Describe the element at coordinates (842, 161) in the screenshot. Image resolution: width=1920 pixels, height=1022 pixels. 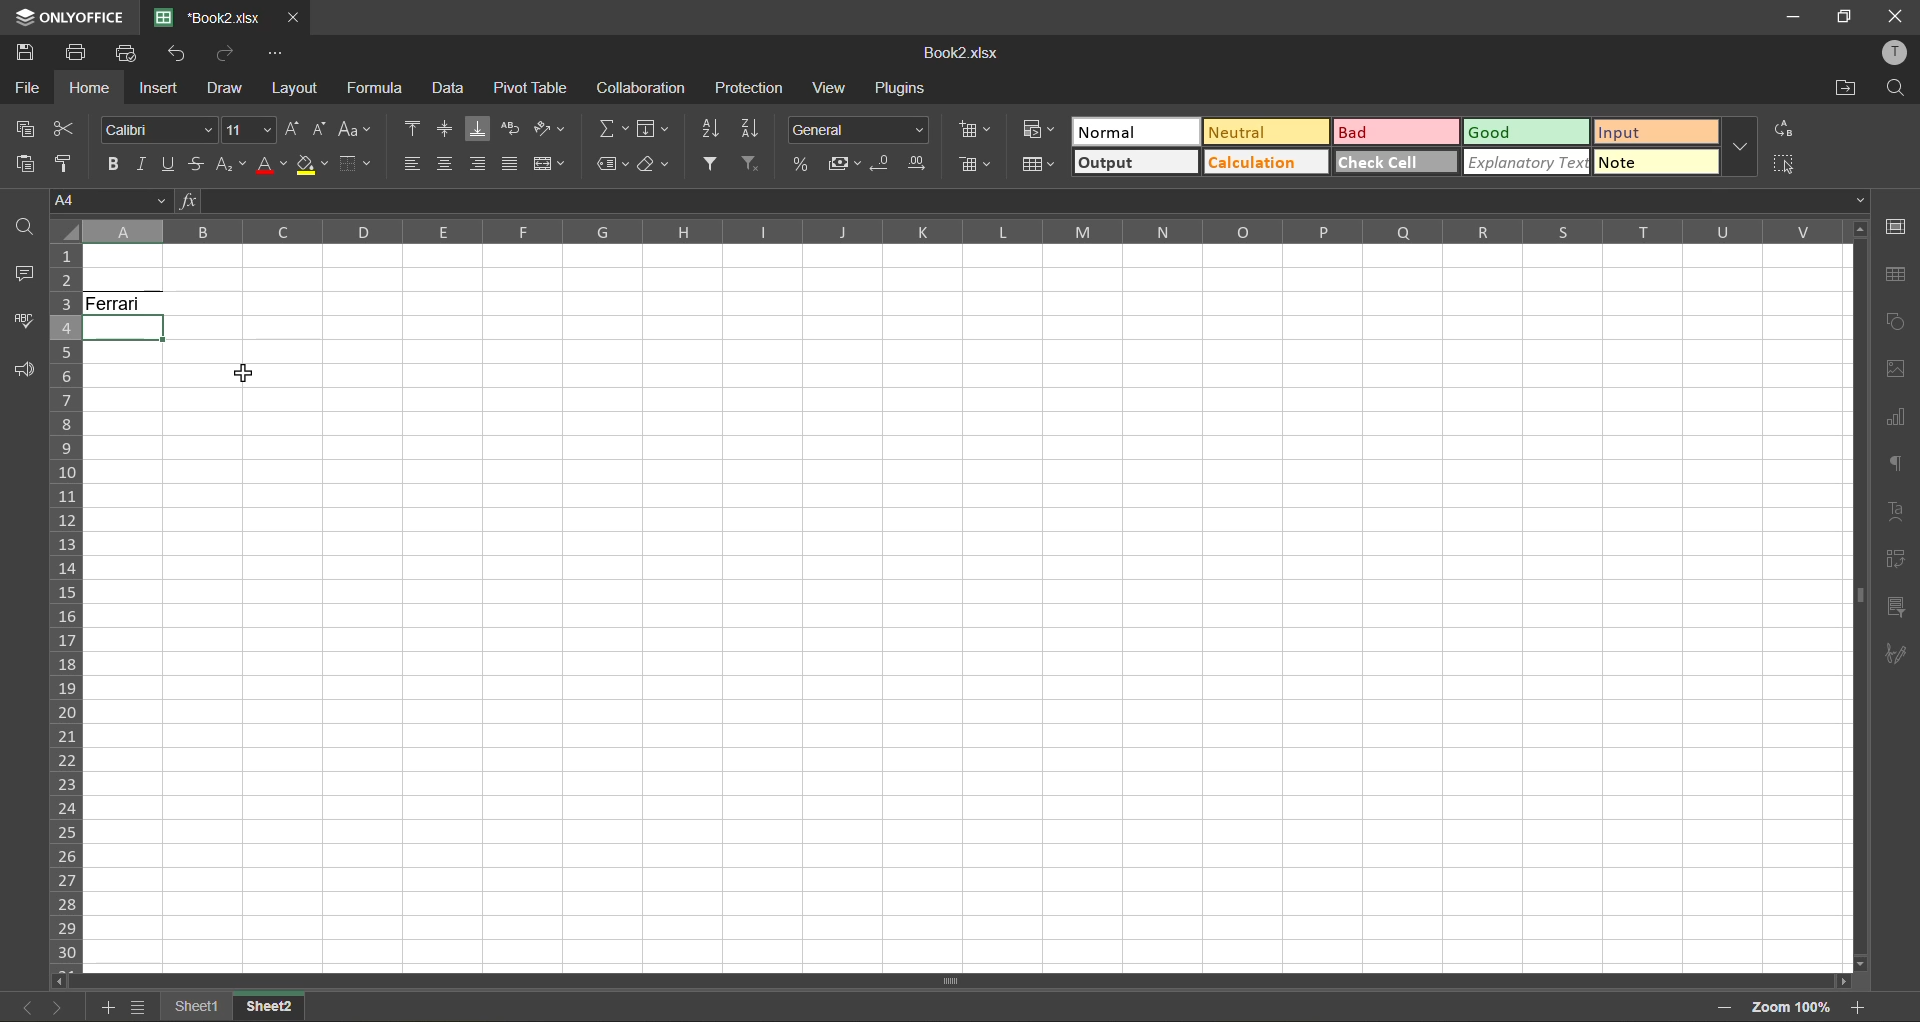
I see `accounting` at that location.